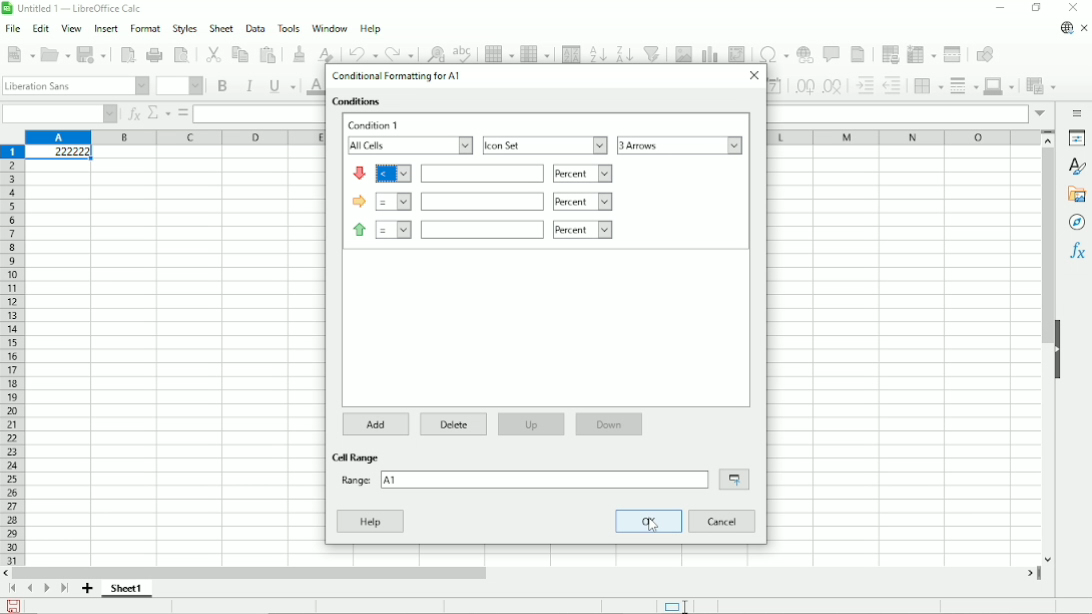 The width and height of the screenshot is (1092, 614). What do you see at coordinates (498, 51) in the screenshot?
I see `Row` at bounding box center [498, 51].